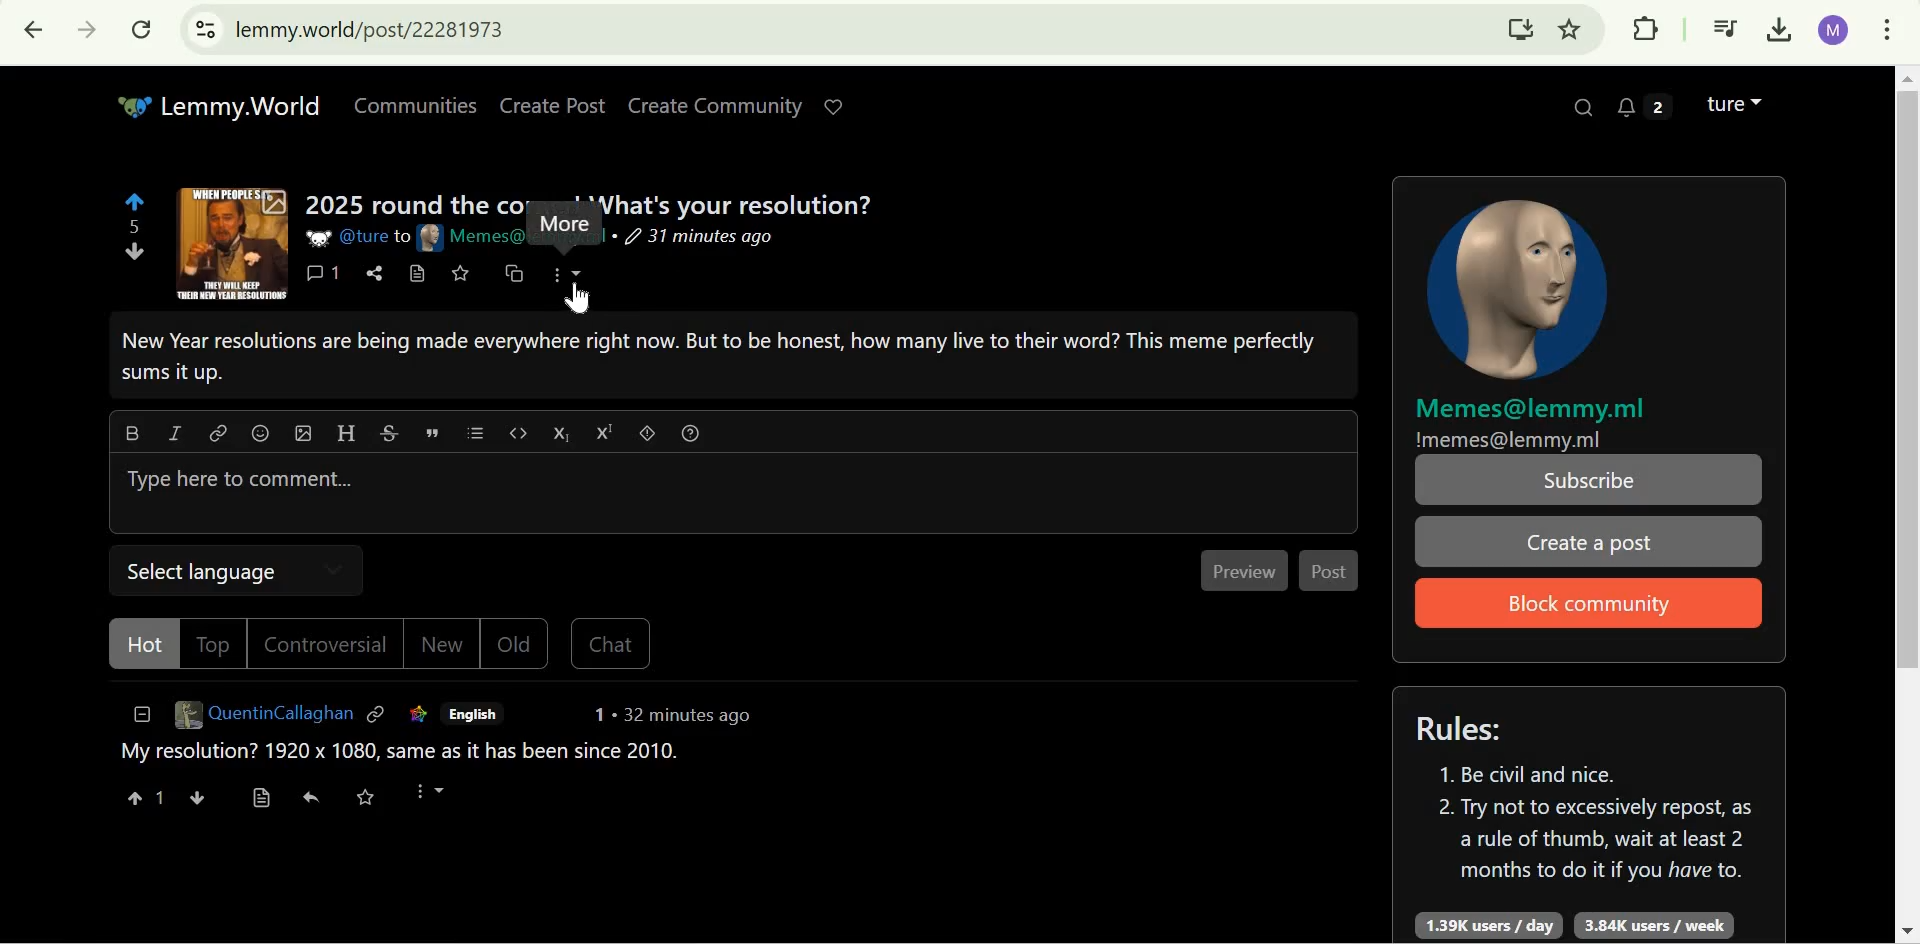  What do you see at coordinates (357, 235) in the screenshot?
I see `@ture to` at bounding box center [357, 235].